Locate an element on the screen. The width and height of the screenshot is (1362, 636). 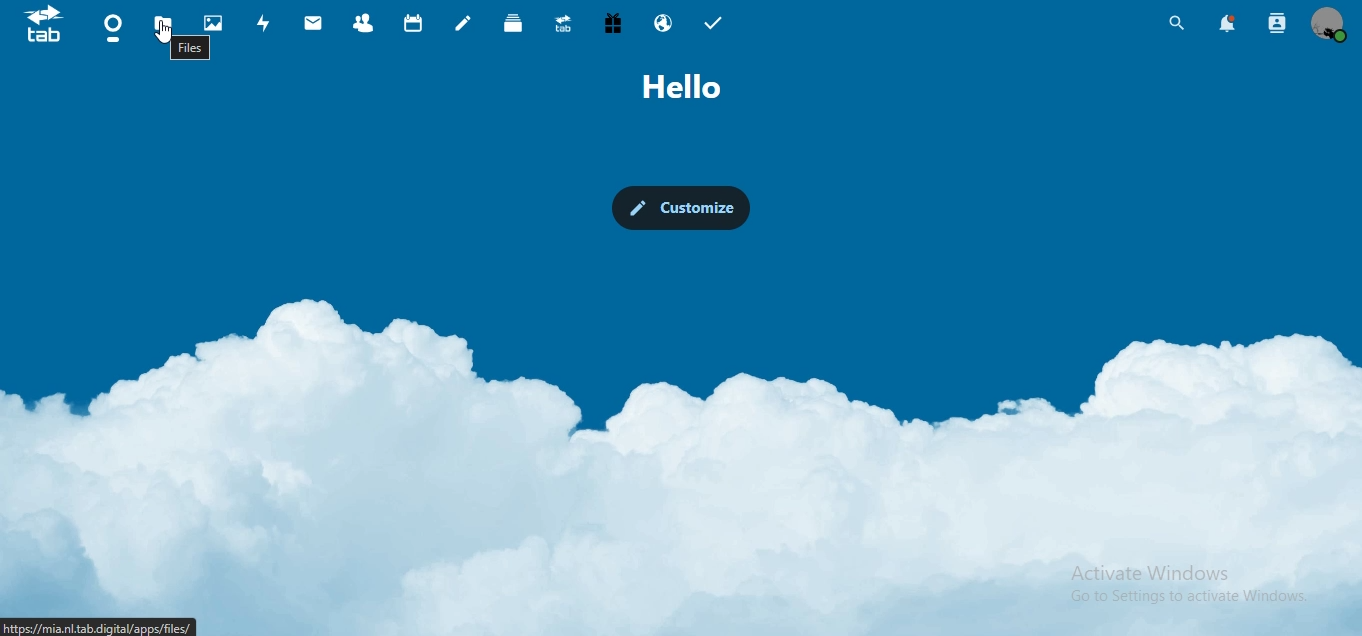
text is located at coordinates (689, 87).